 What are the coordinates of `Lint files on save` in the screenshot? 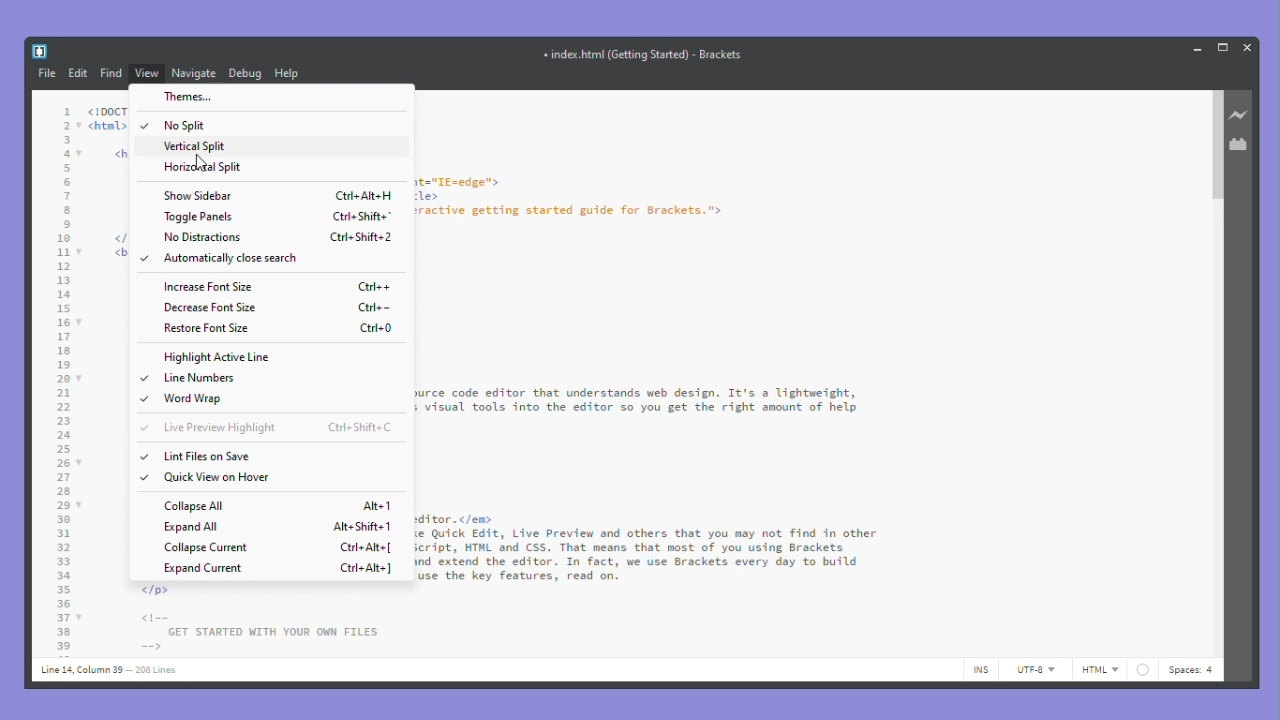 It's located at (197, 456).